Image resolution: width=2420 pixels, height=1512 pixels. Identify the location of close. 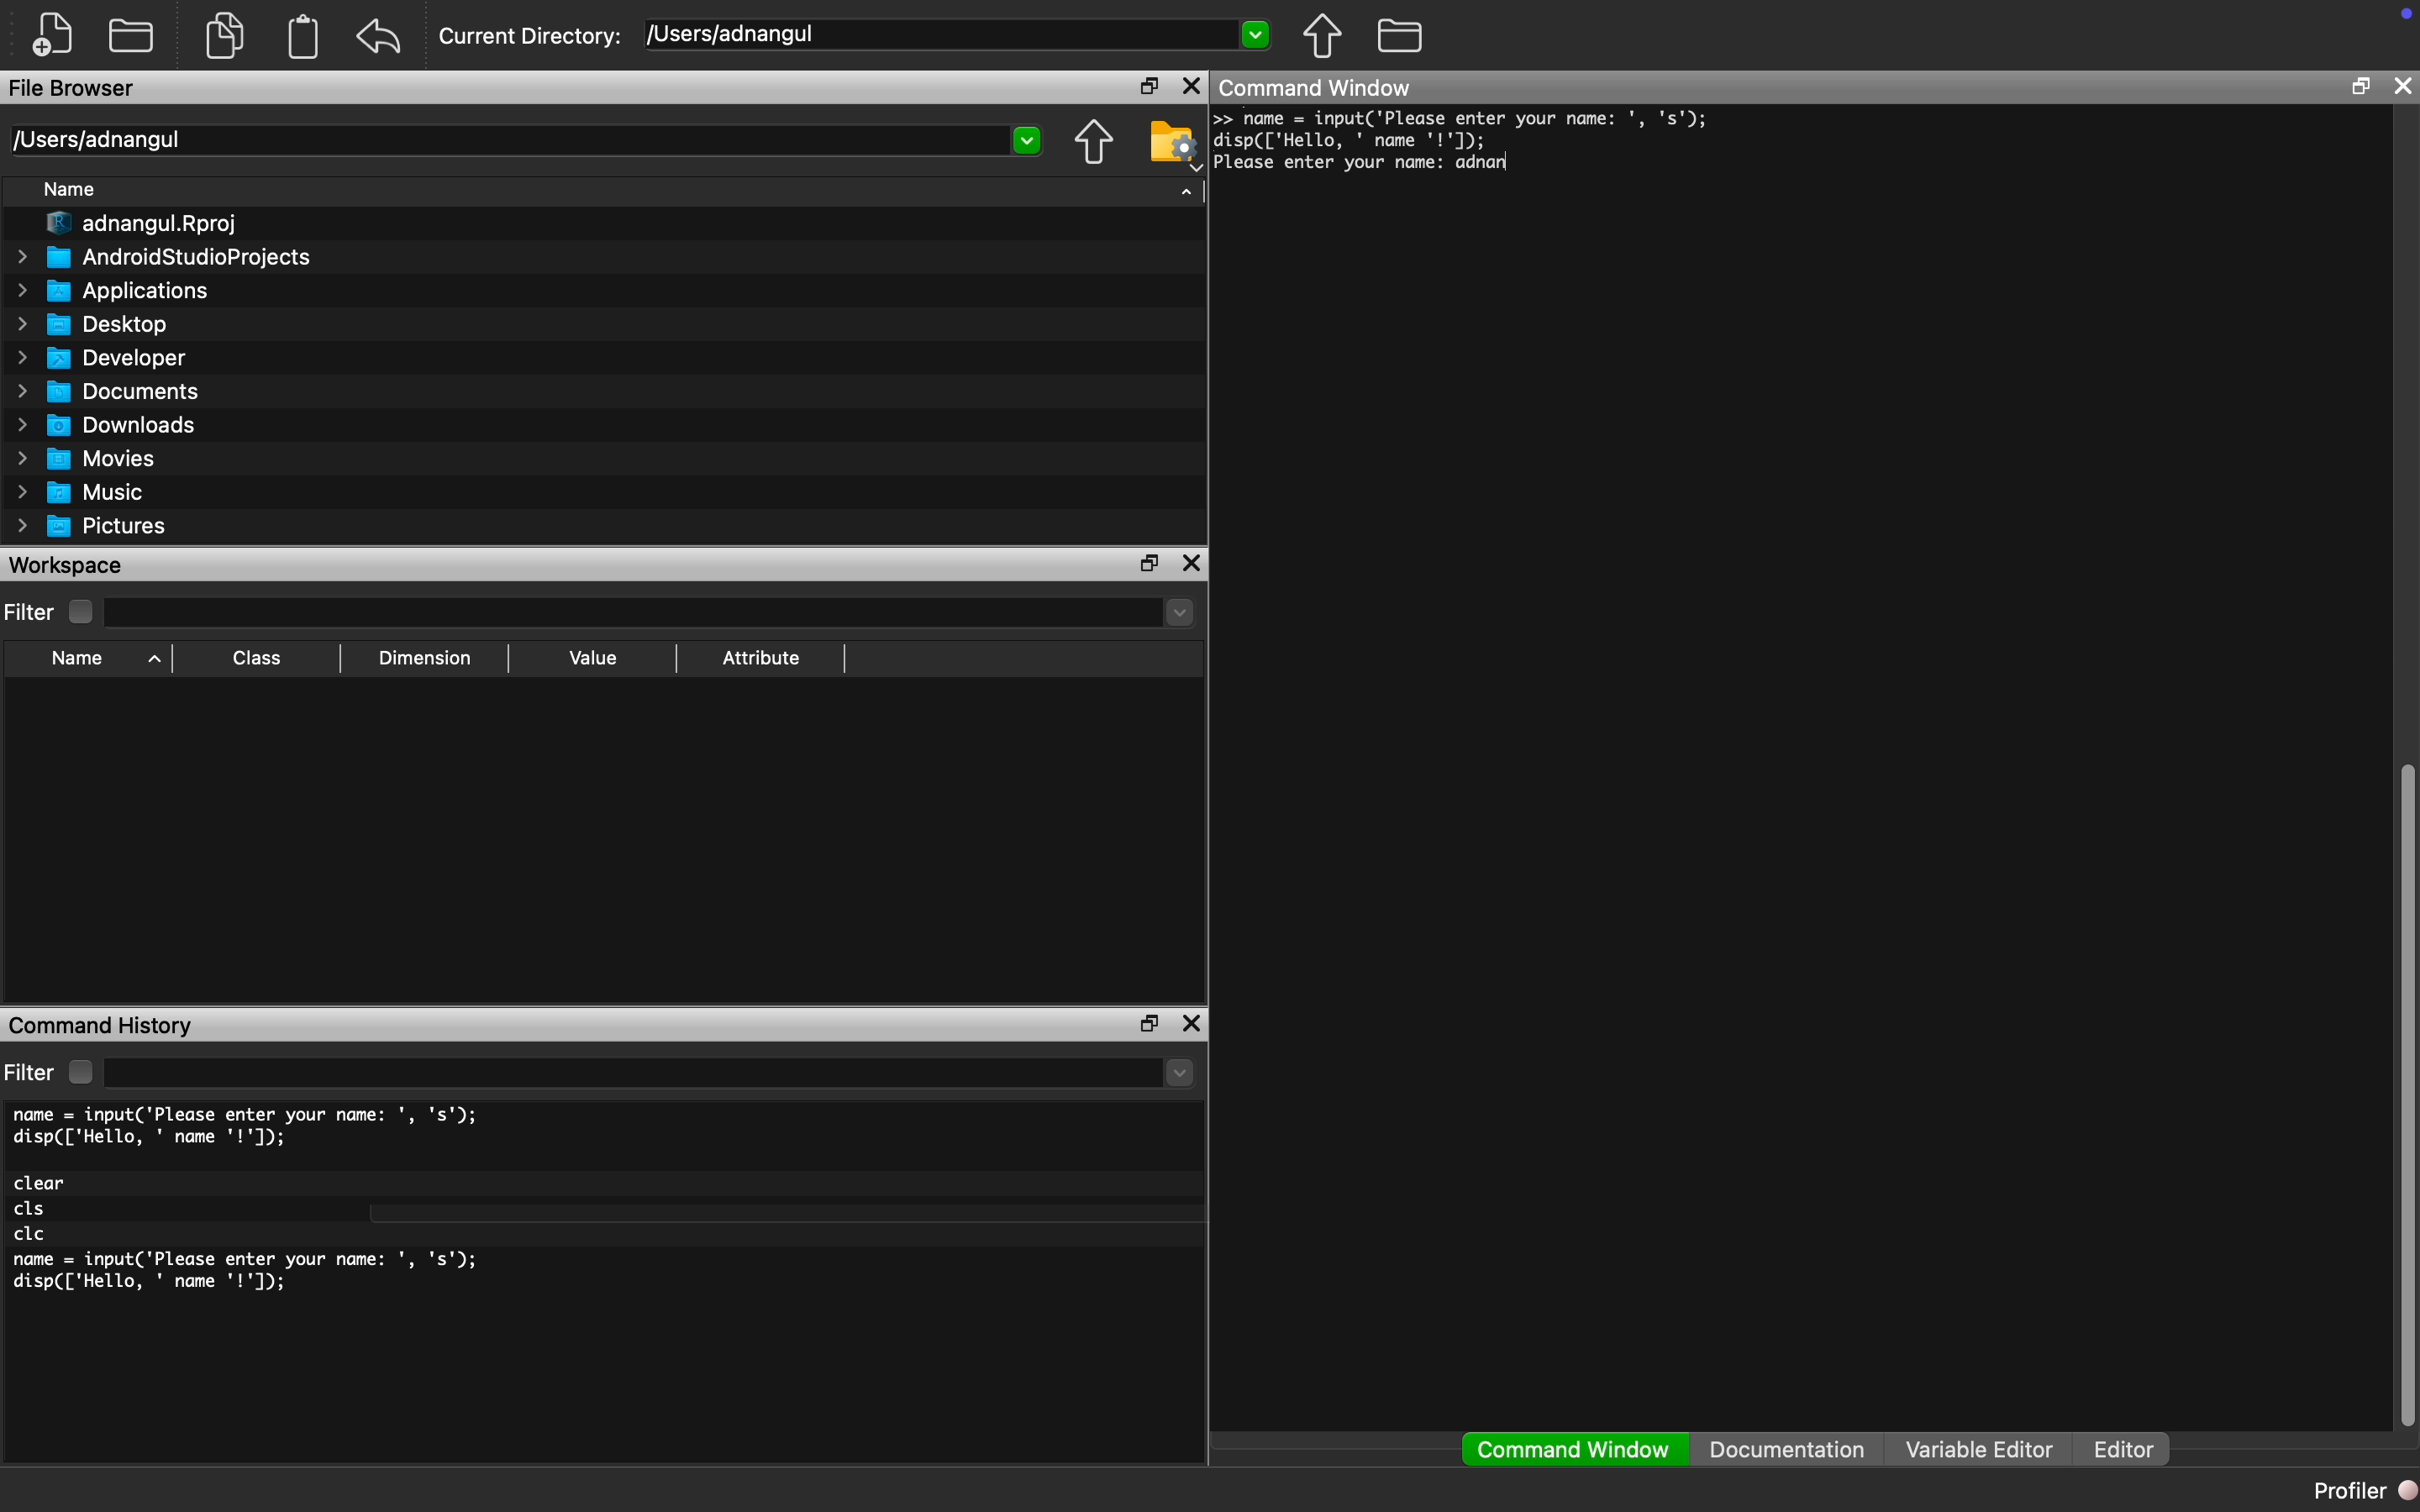
(1194, 85).